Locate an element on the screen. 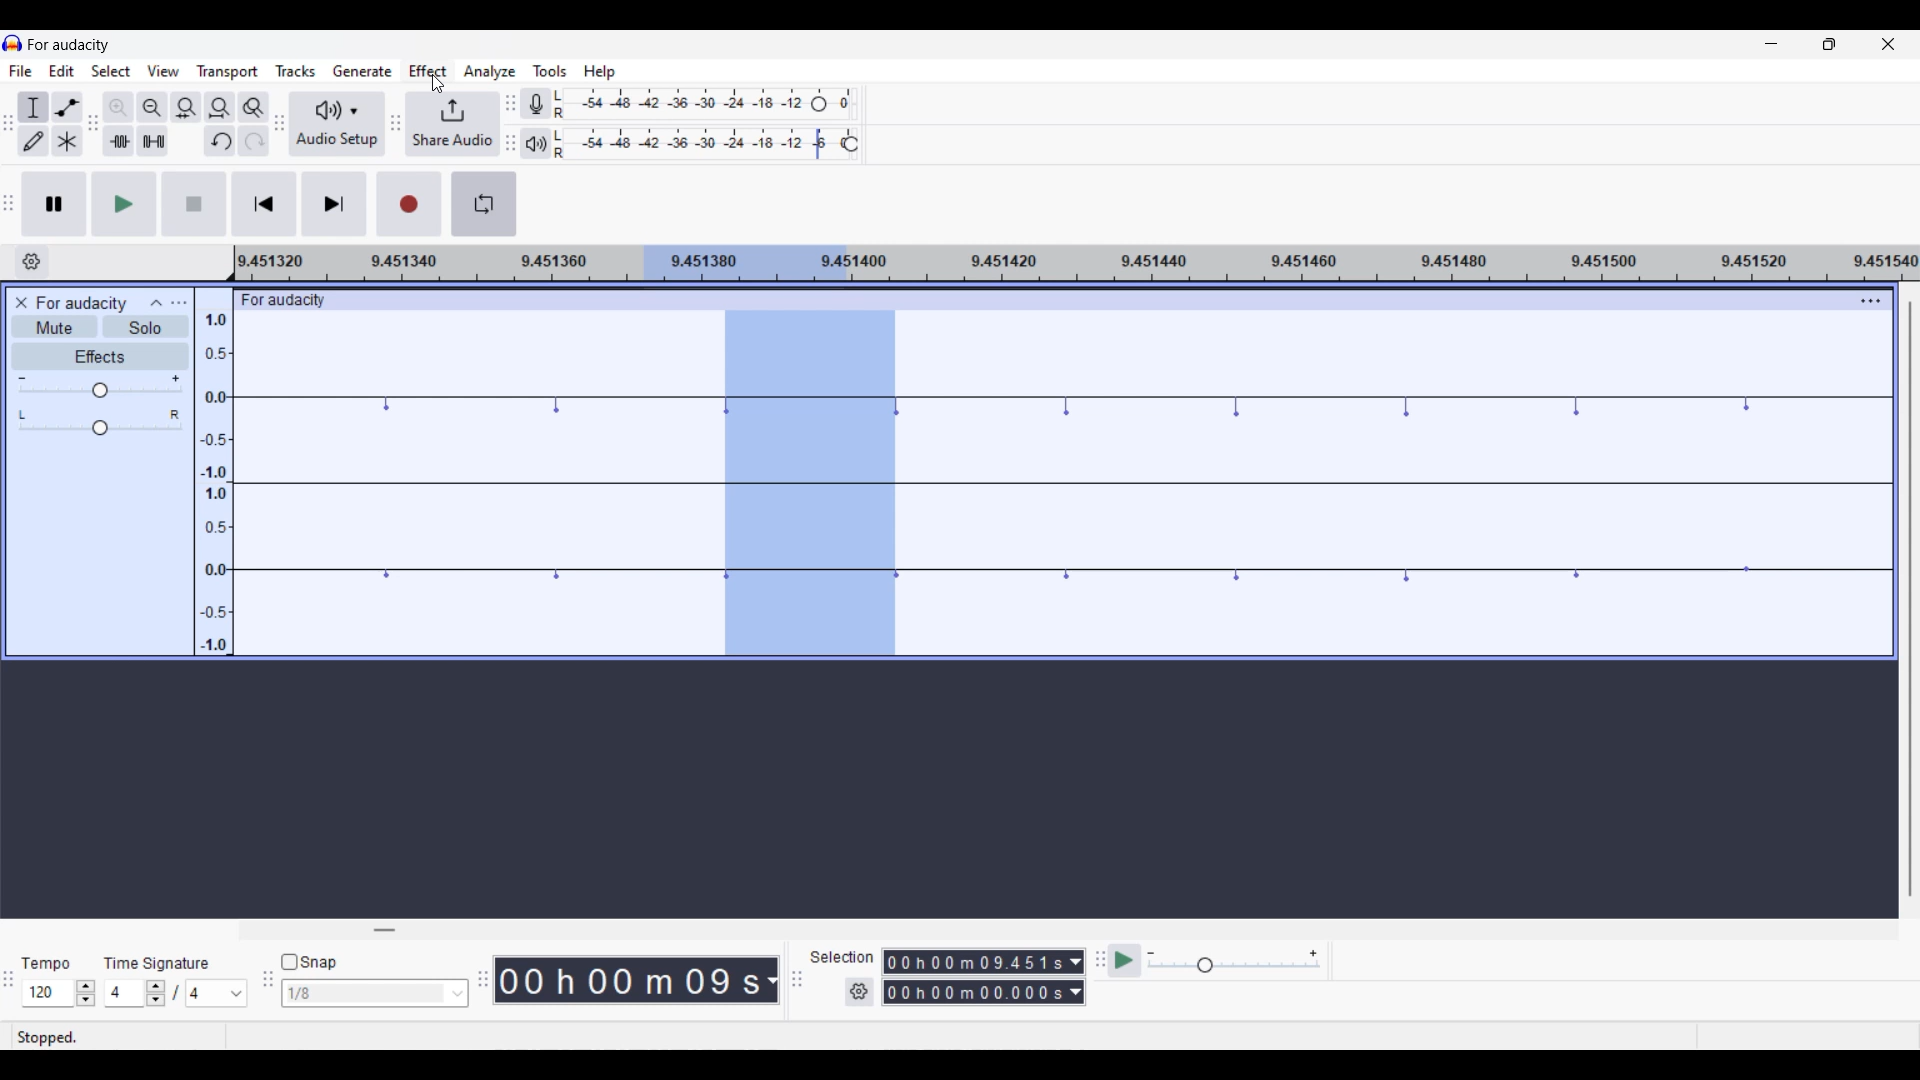  Selection tool bar is located at coordinates (797, 980).